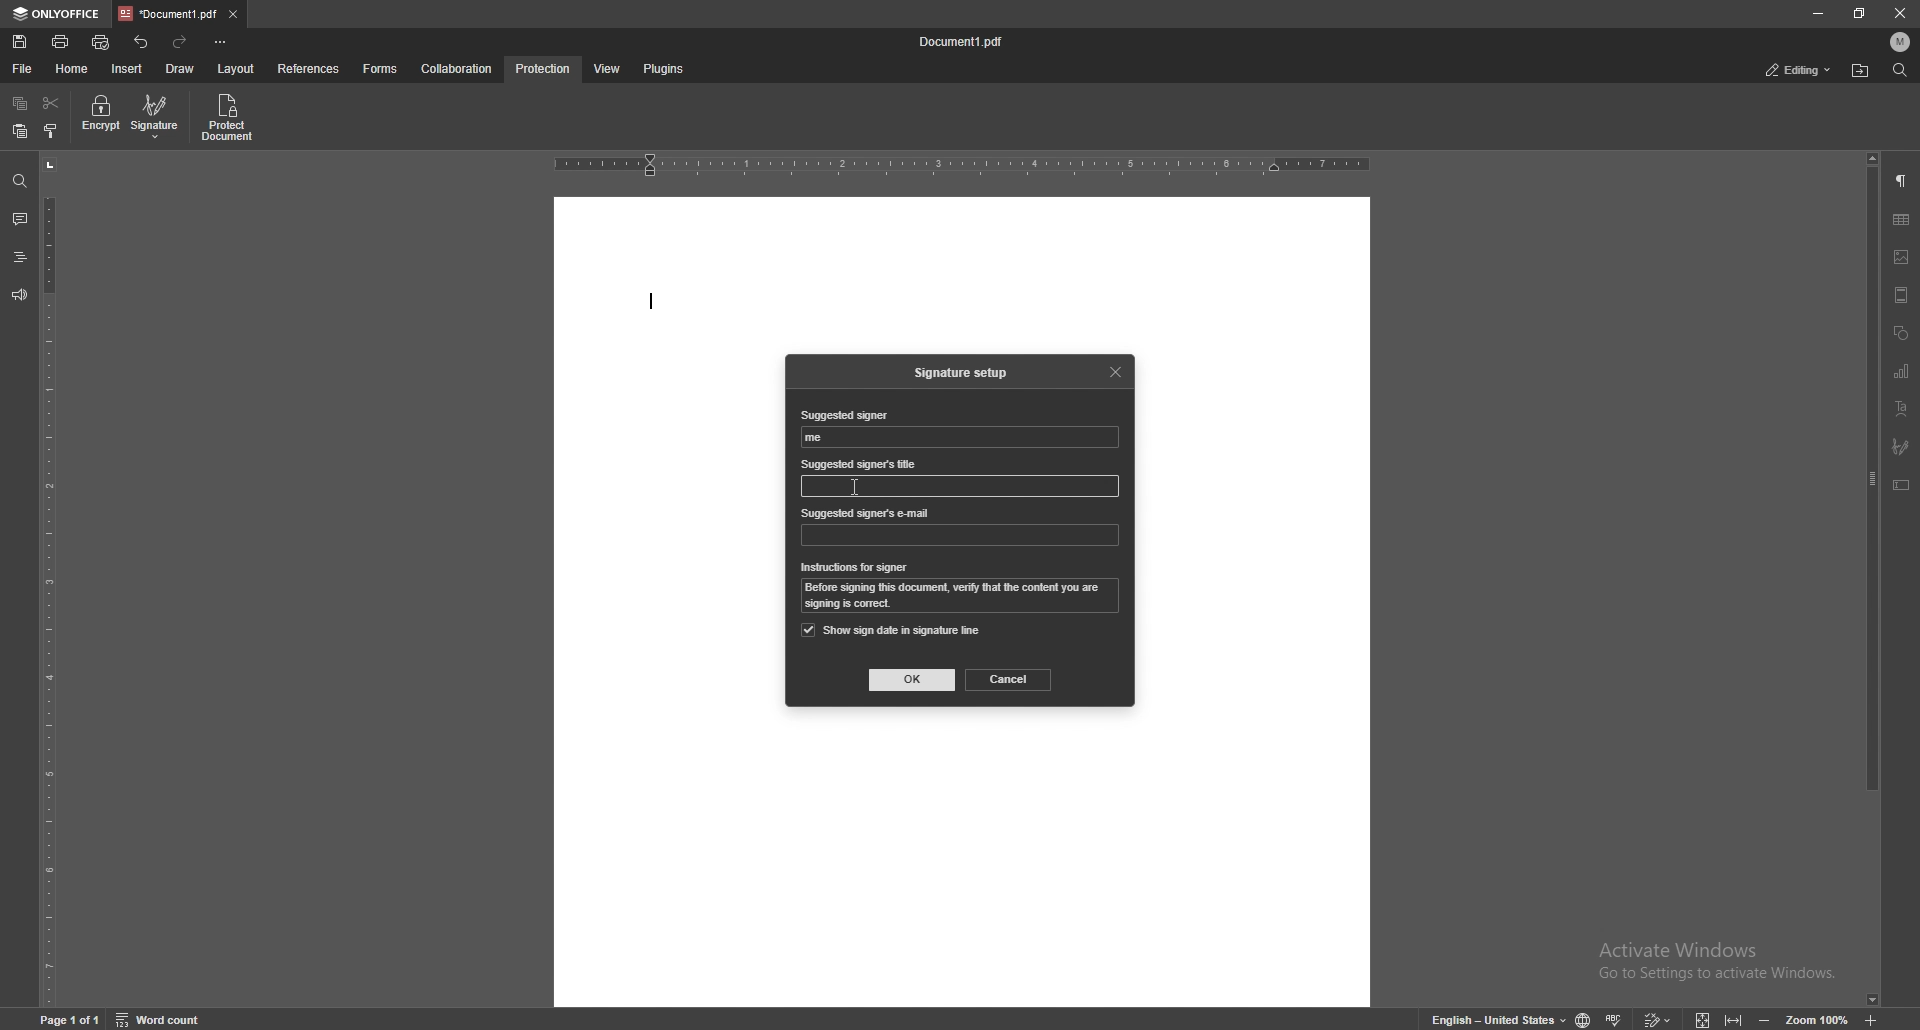 Image resolution: width=1920 pixels, height=1030 pixels. What do you see at coordinates (1616, 1015) in the screenshot?
I see `spell check` at bounding box center [1616, 1015].